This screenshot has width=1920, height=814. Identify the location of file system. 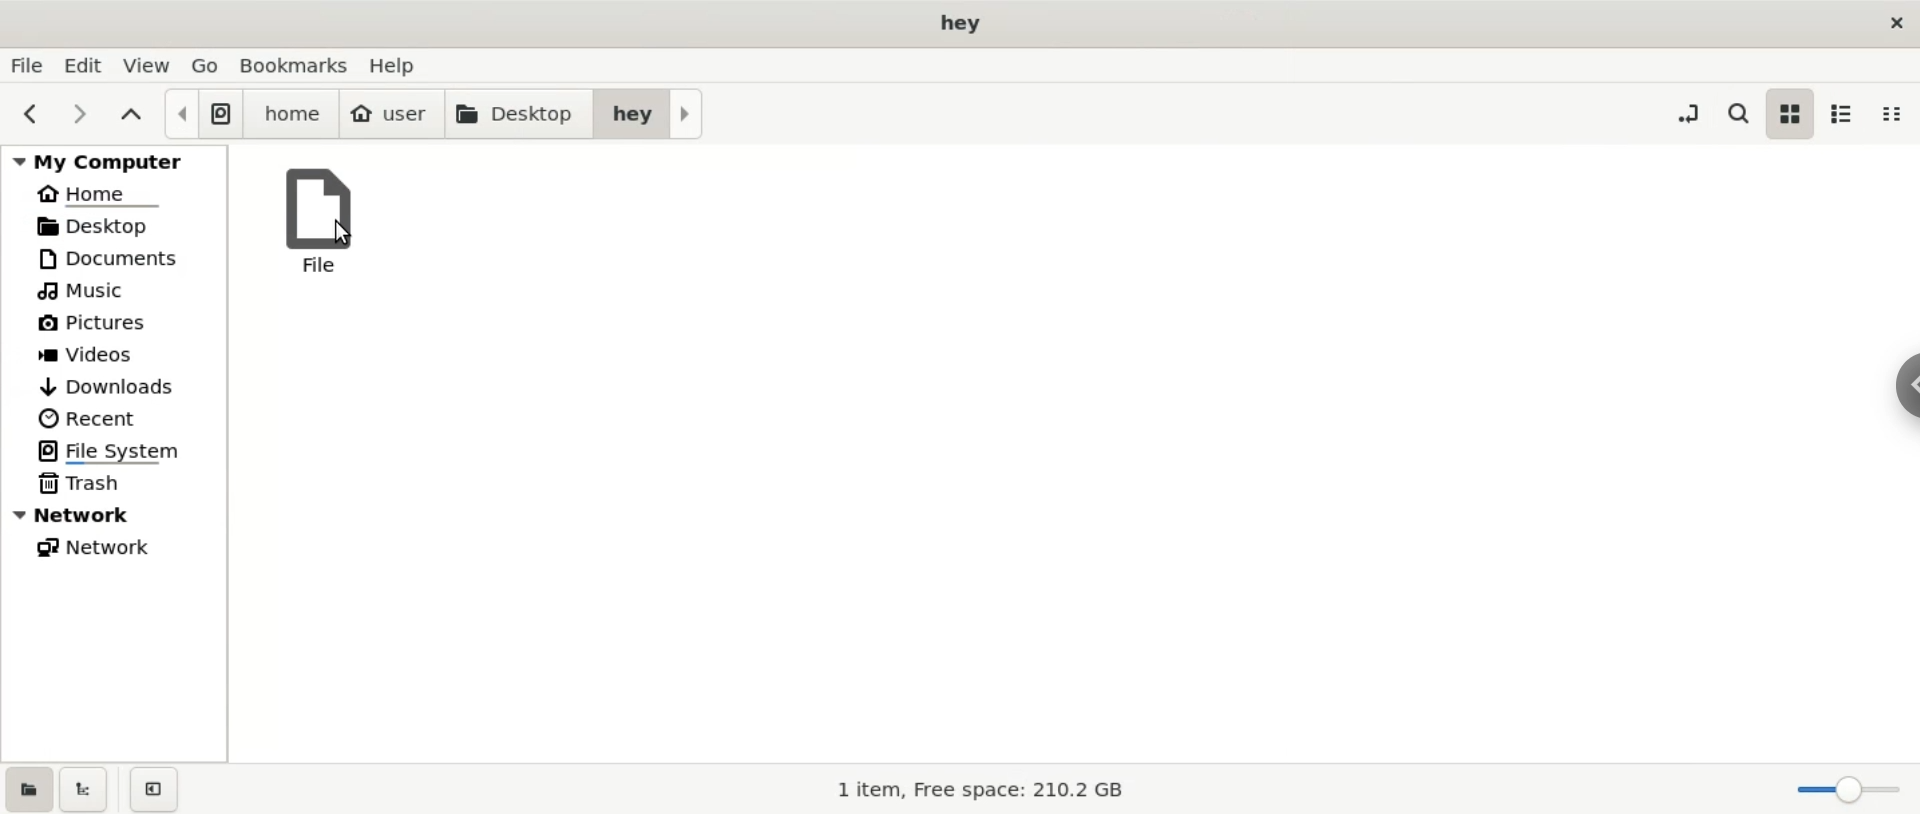
(202, 114).